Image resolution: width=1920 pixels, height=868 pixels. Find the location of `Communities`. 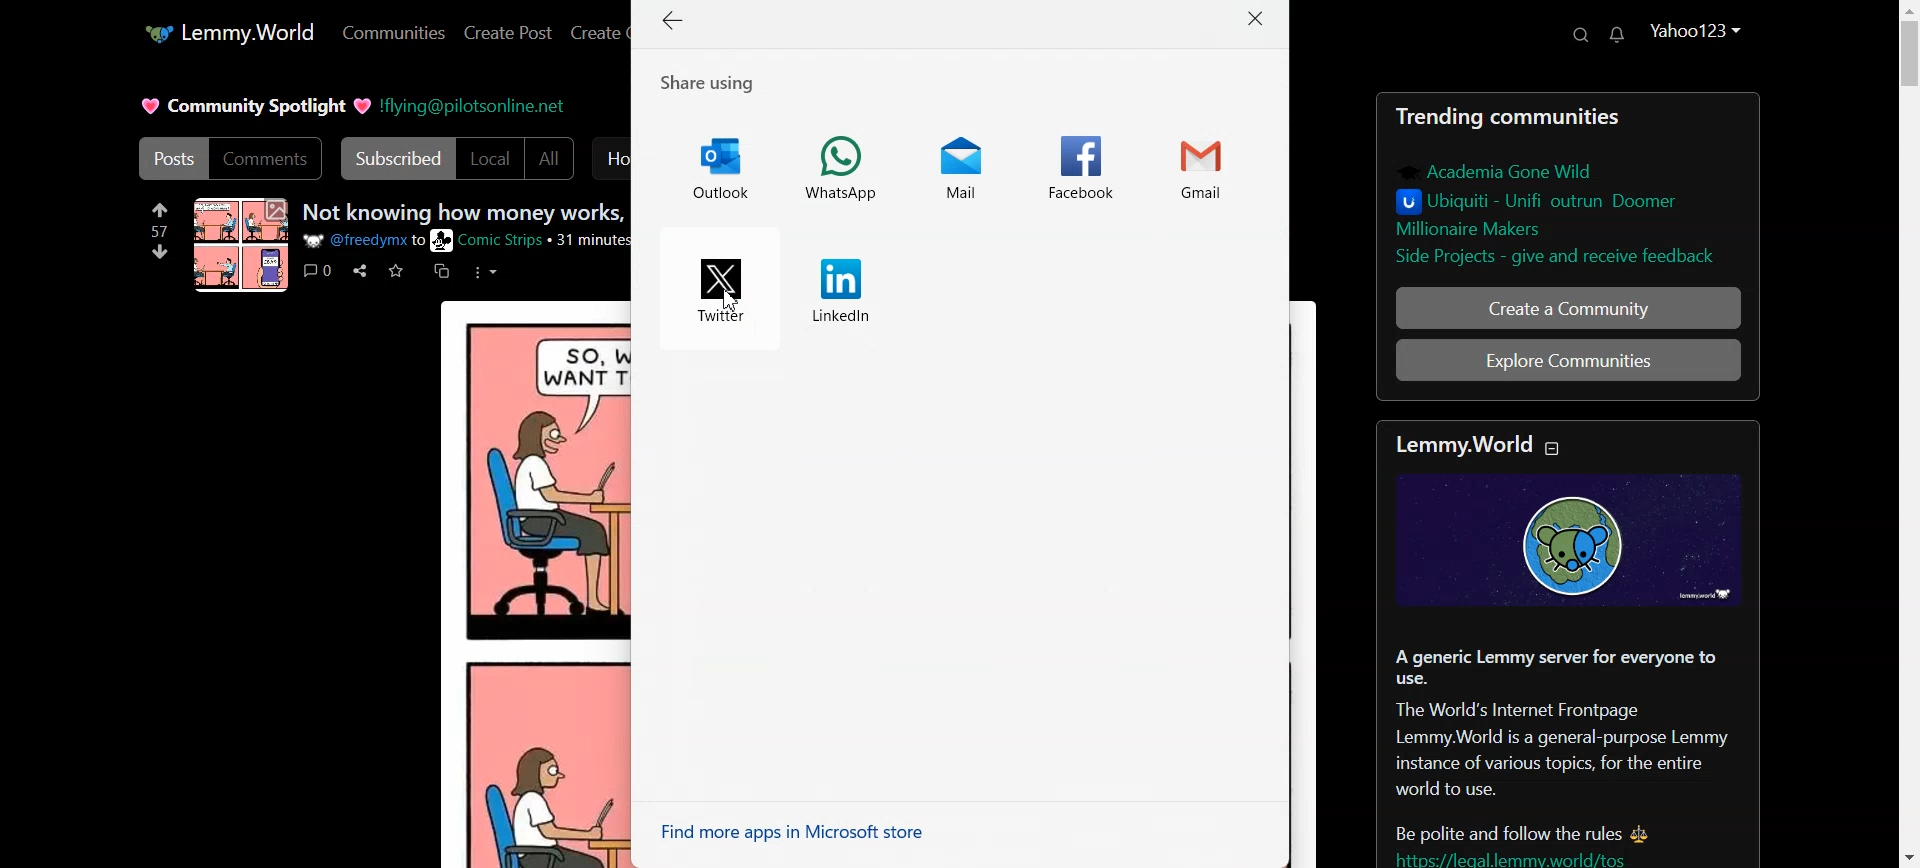

Communities is located at coordinates (393, 32).